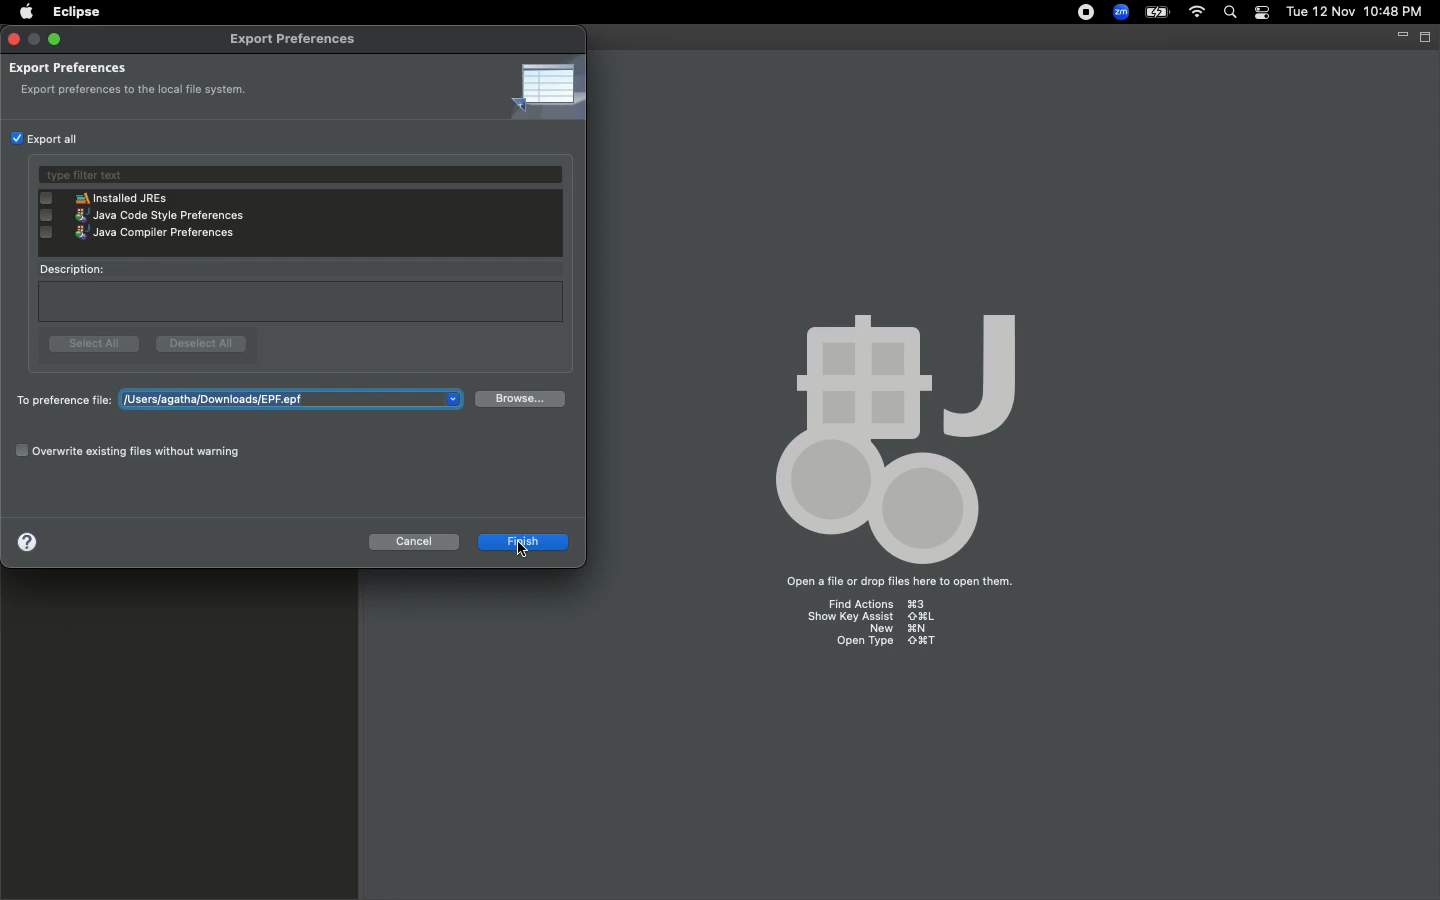 The width and height of the screenshot is (1440, 900). What do you see at coordinates (521, 401) in the screenshot?
I see `Browse` at bounding box center [521, 401].